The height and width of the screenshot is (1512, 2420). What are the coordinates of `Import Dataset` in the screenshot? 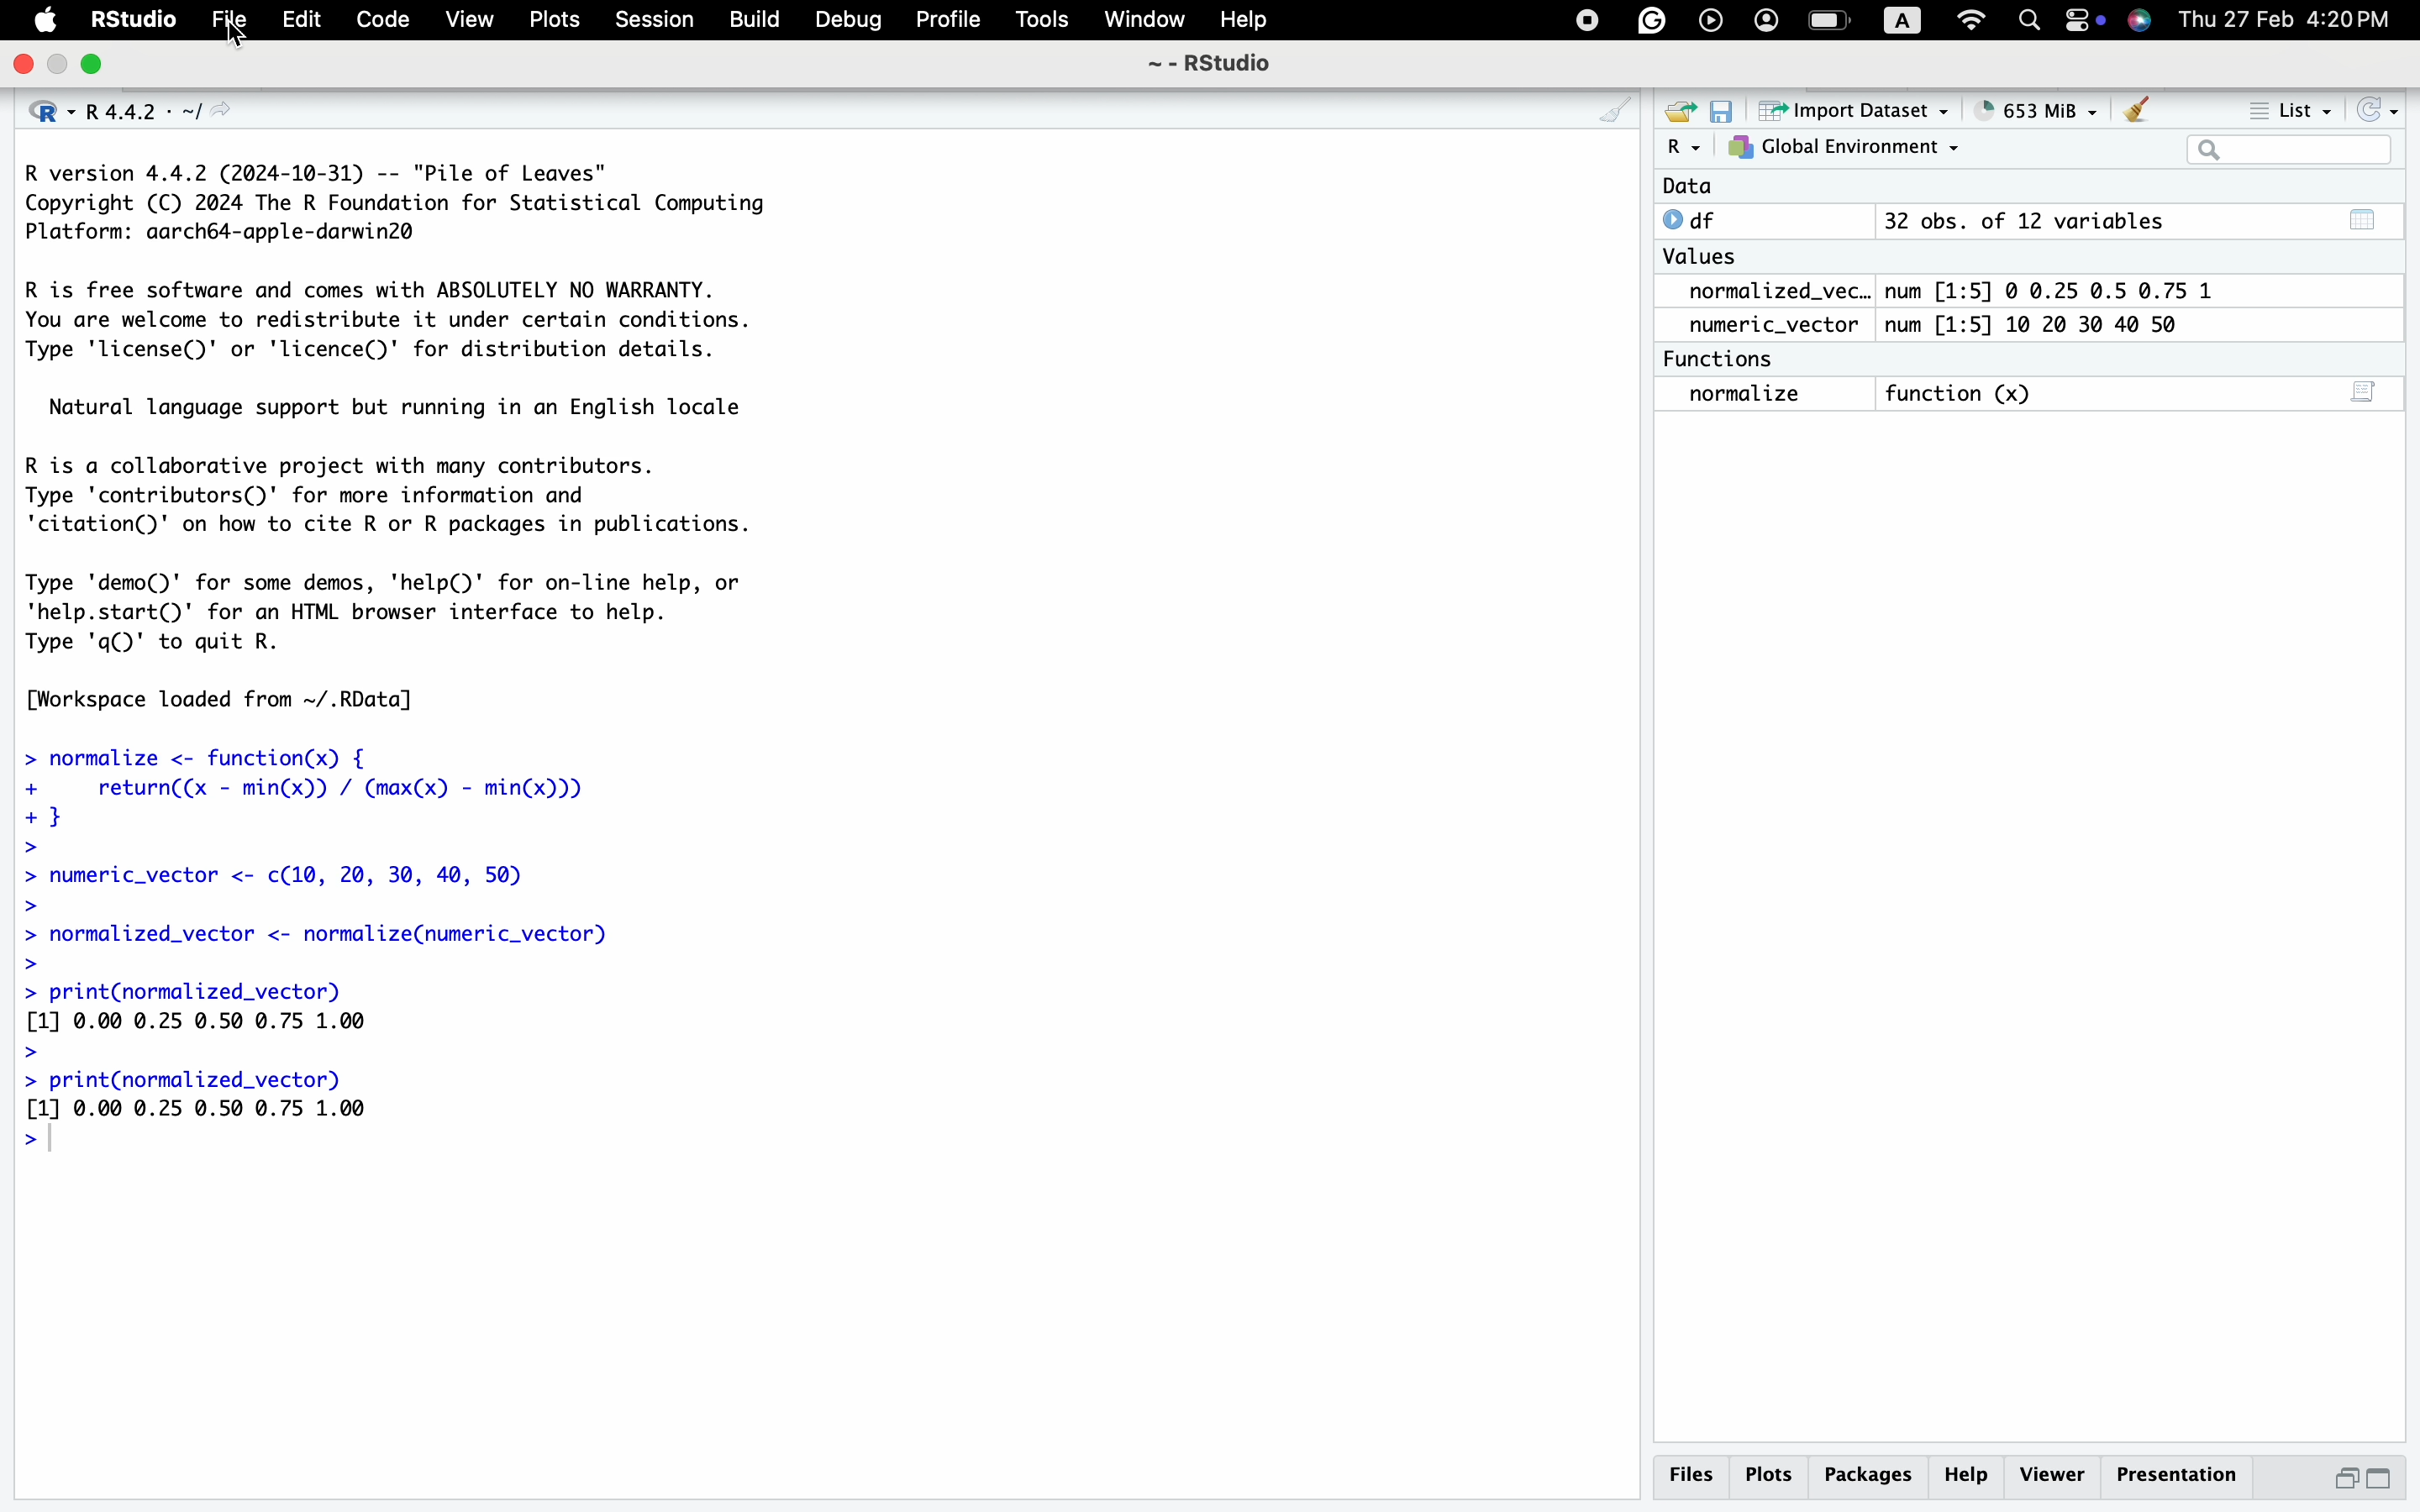 It's located at (1859, 109).